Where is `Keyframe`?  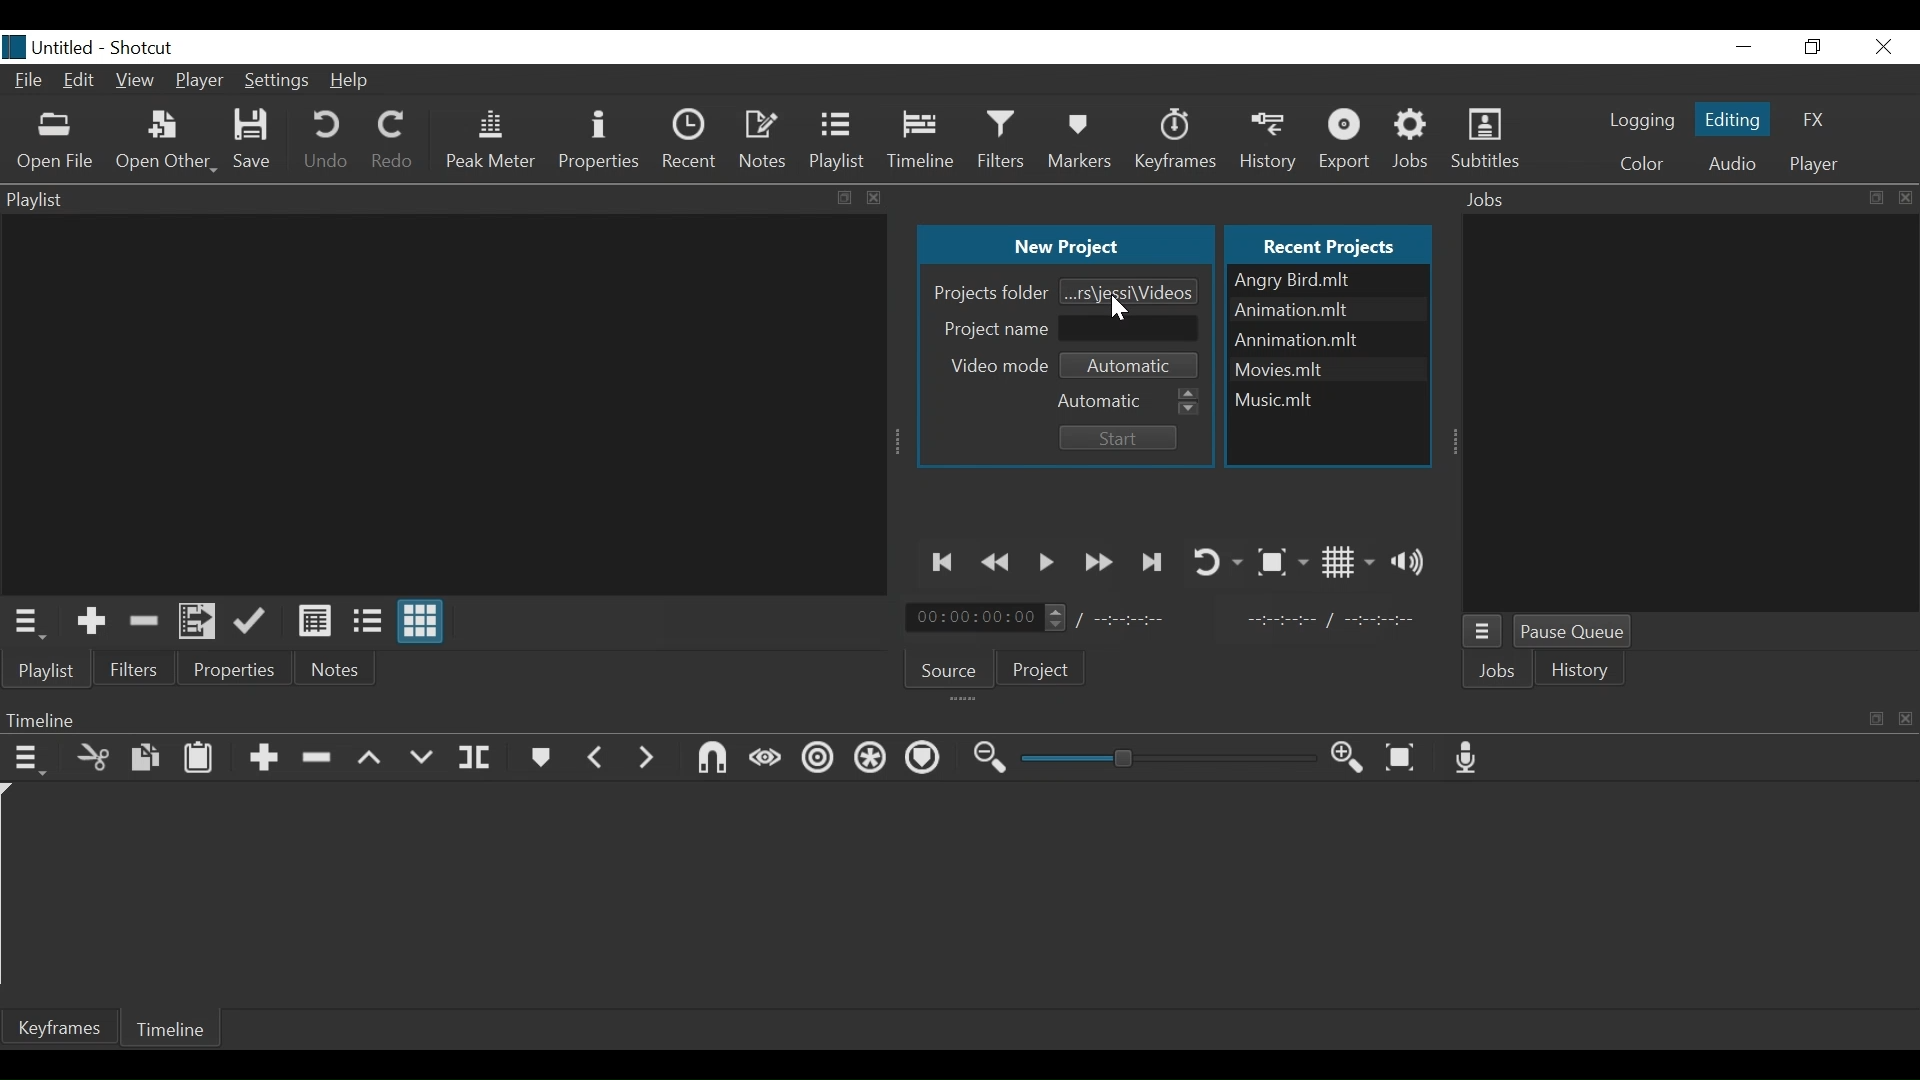
Keyframe is located at coordinates (61, 1027).